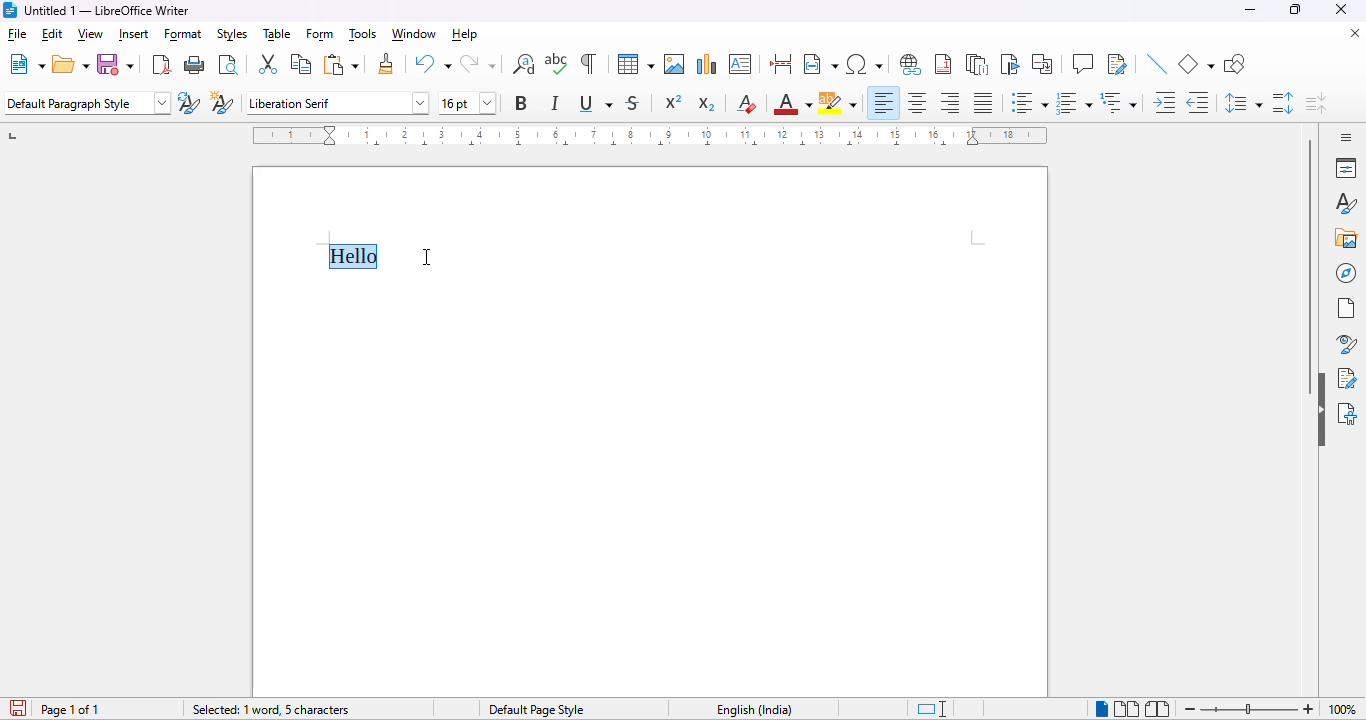 Image resolution: width=1366 pixels, height=720 pixels. I want to click on subscript, so click(707, 103).